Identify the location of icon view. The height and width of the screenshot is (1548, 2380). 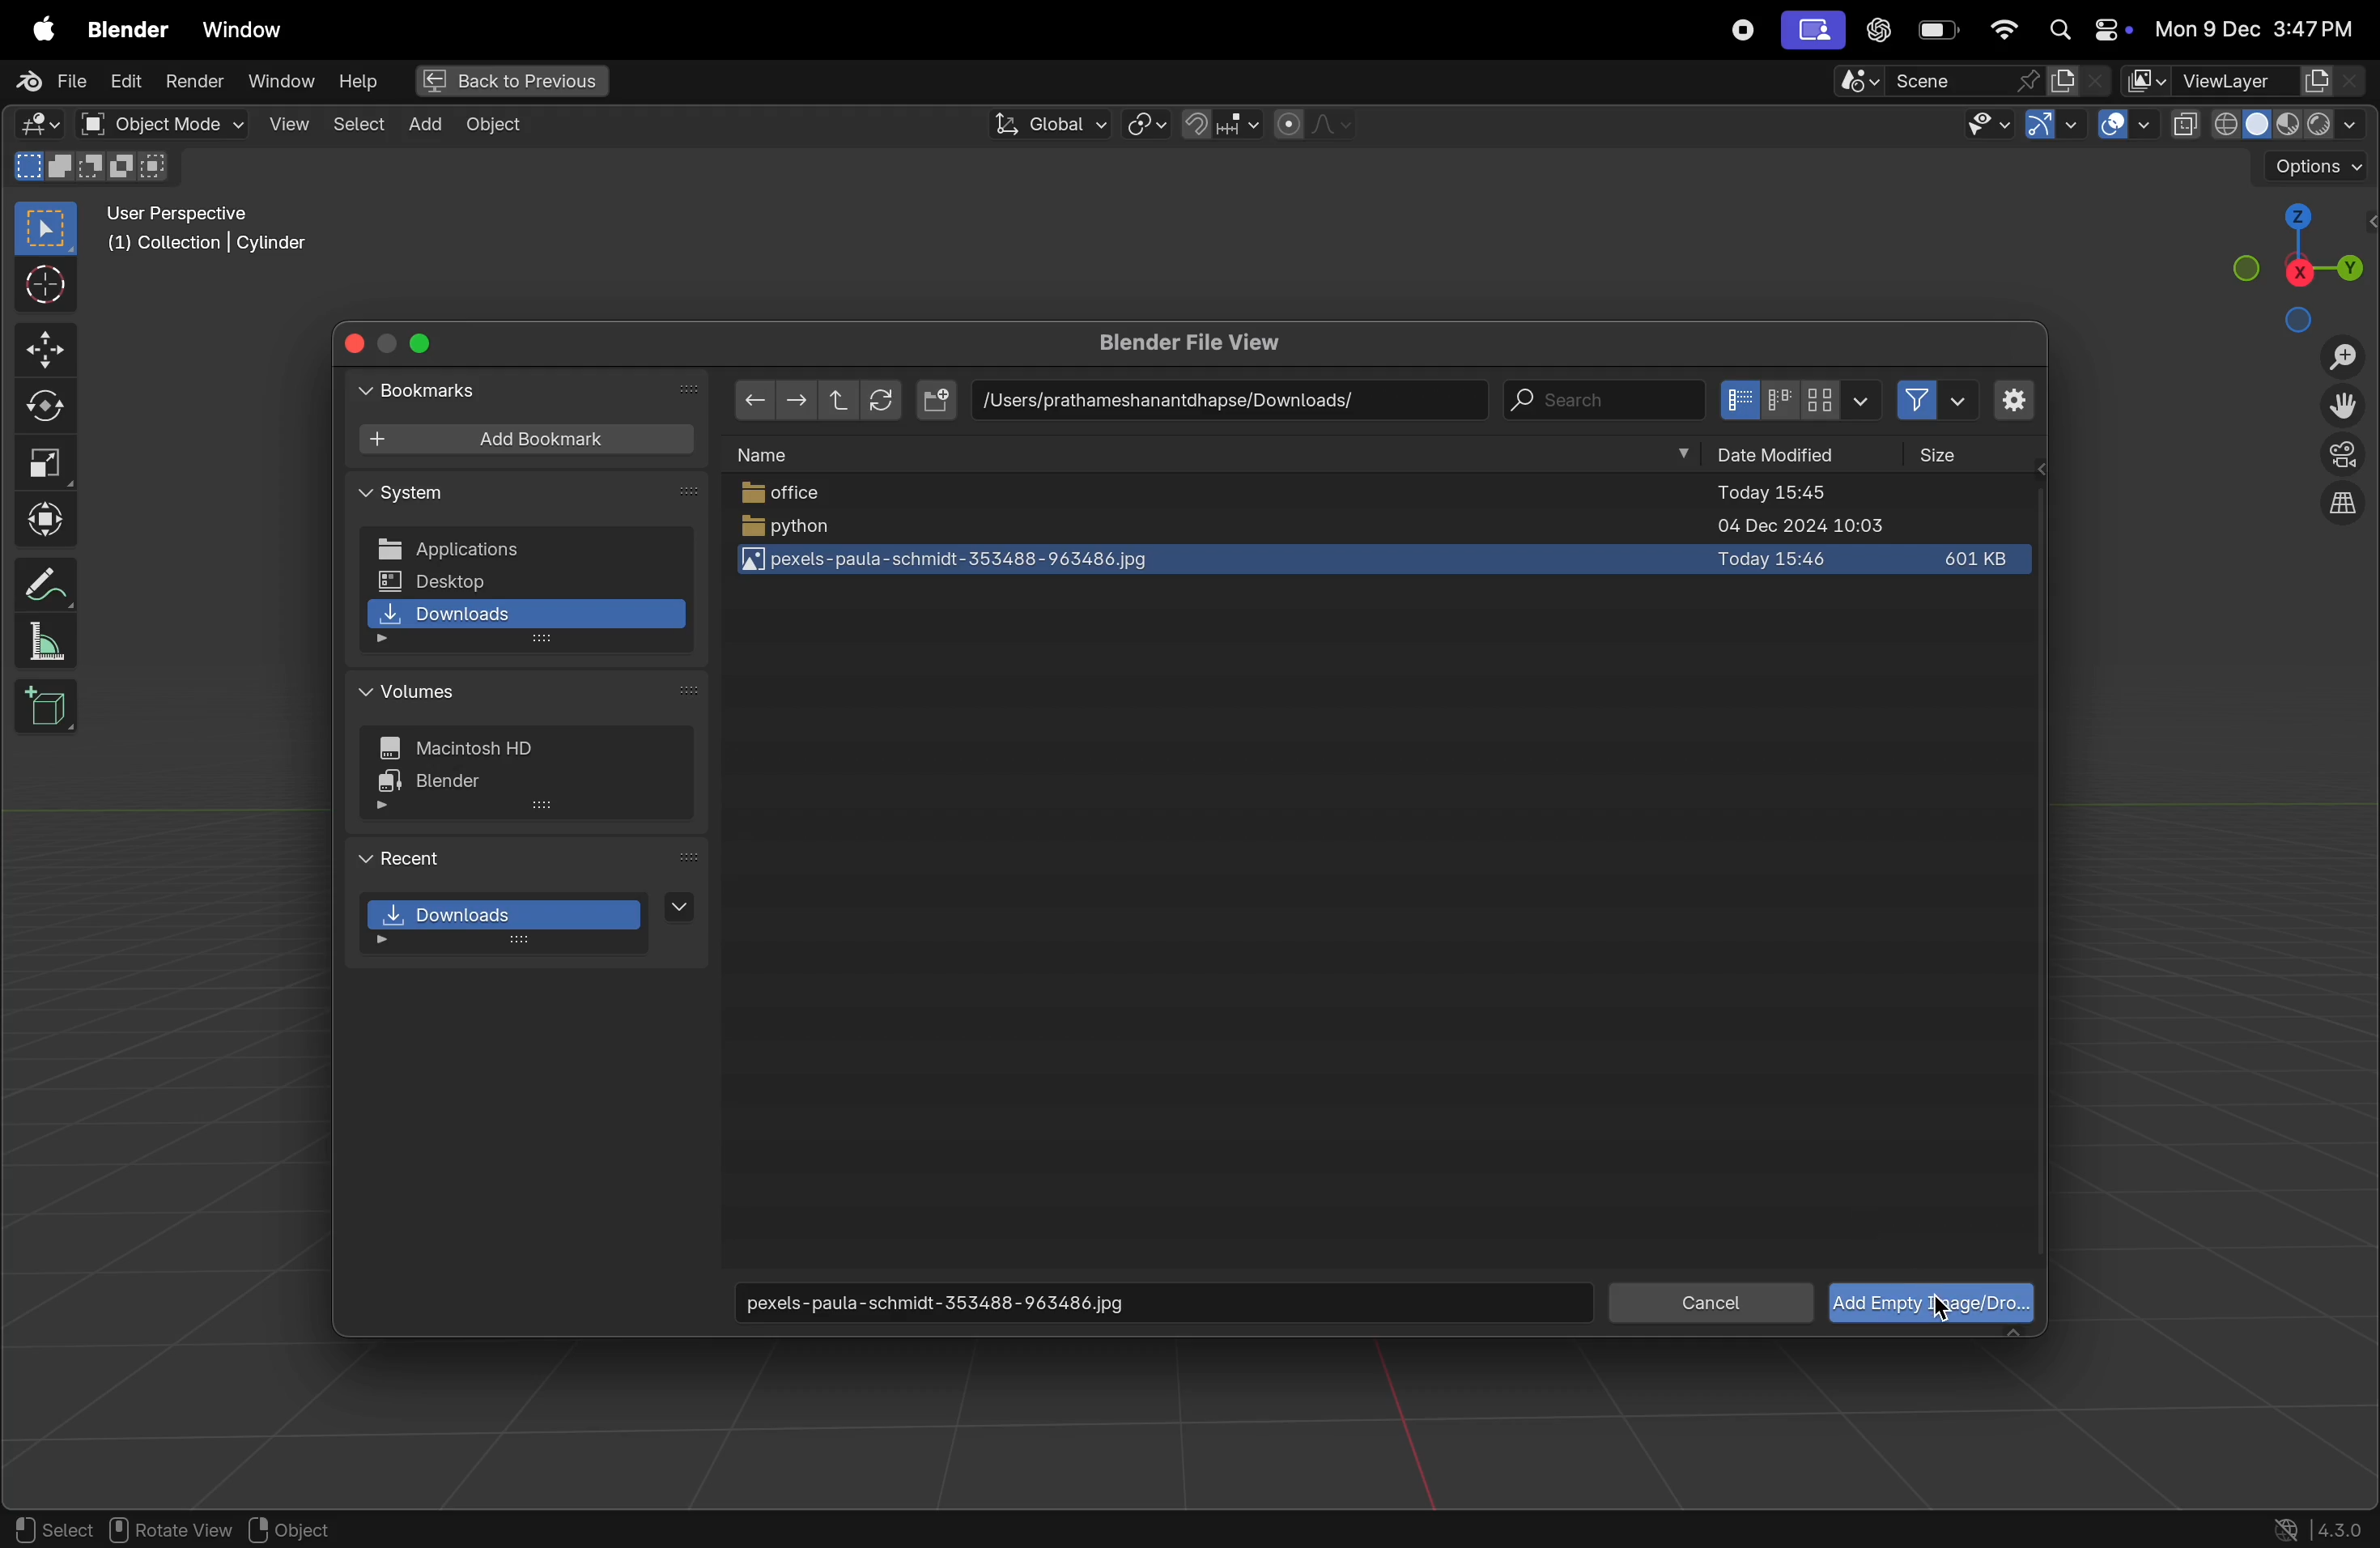
(1799, 400).